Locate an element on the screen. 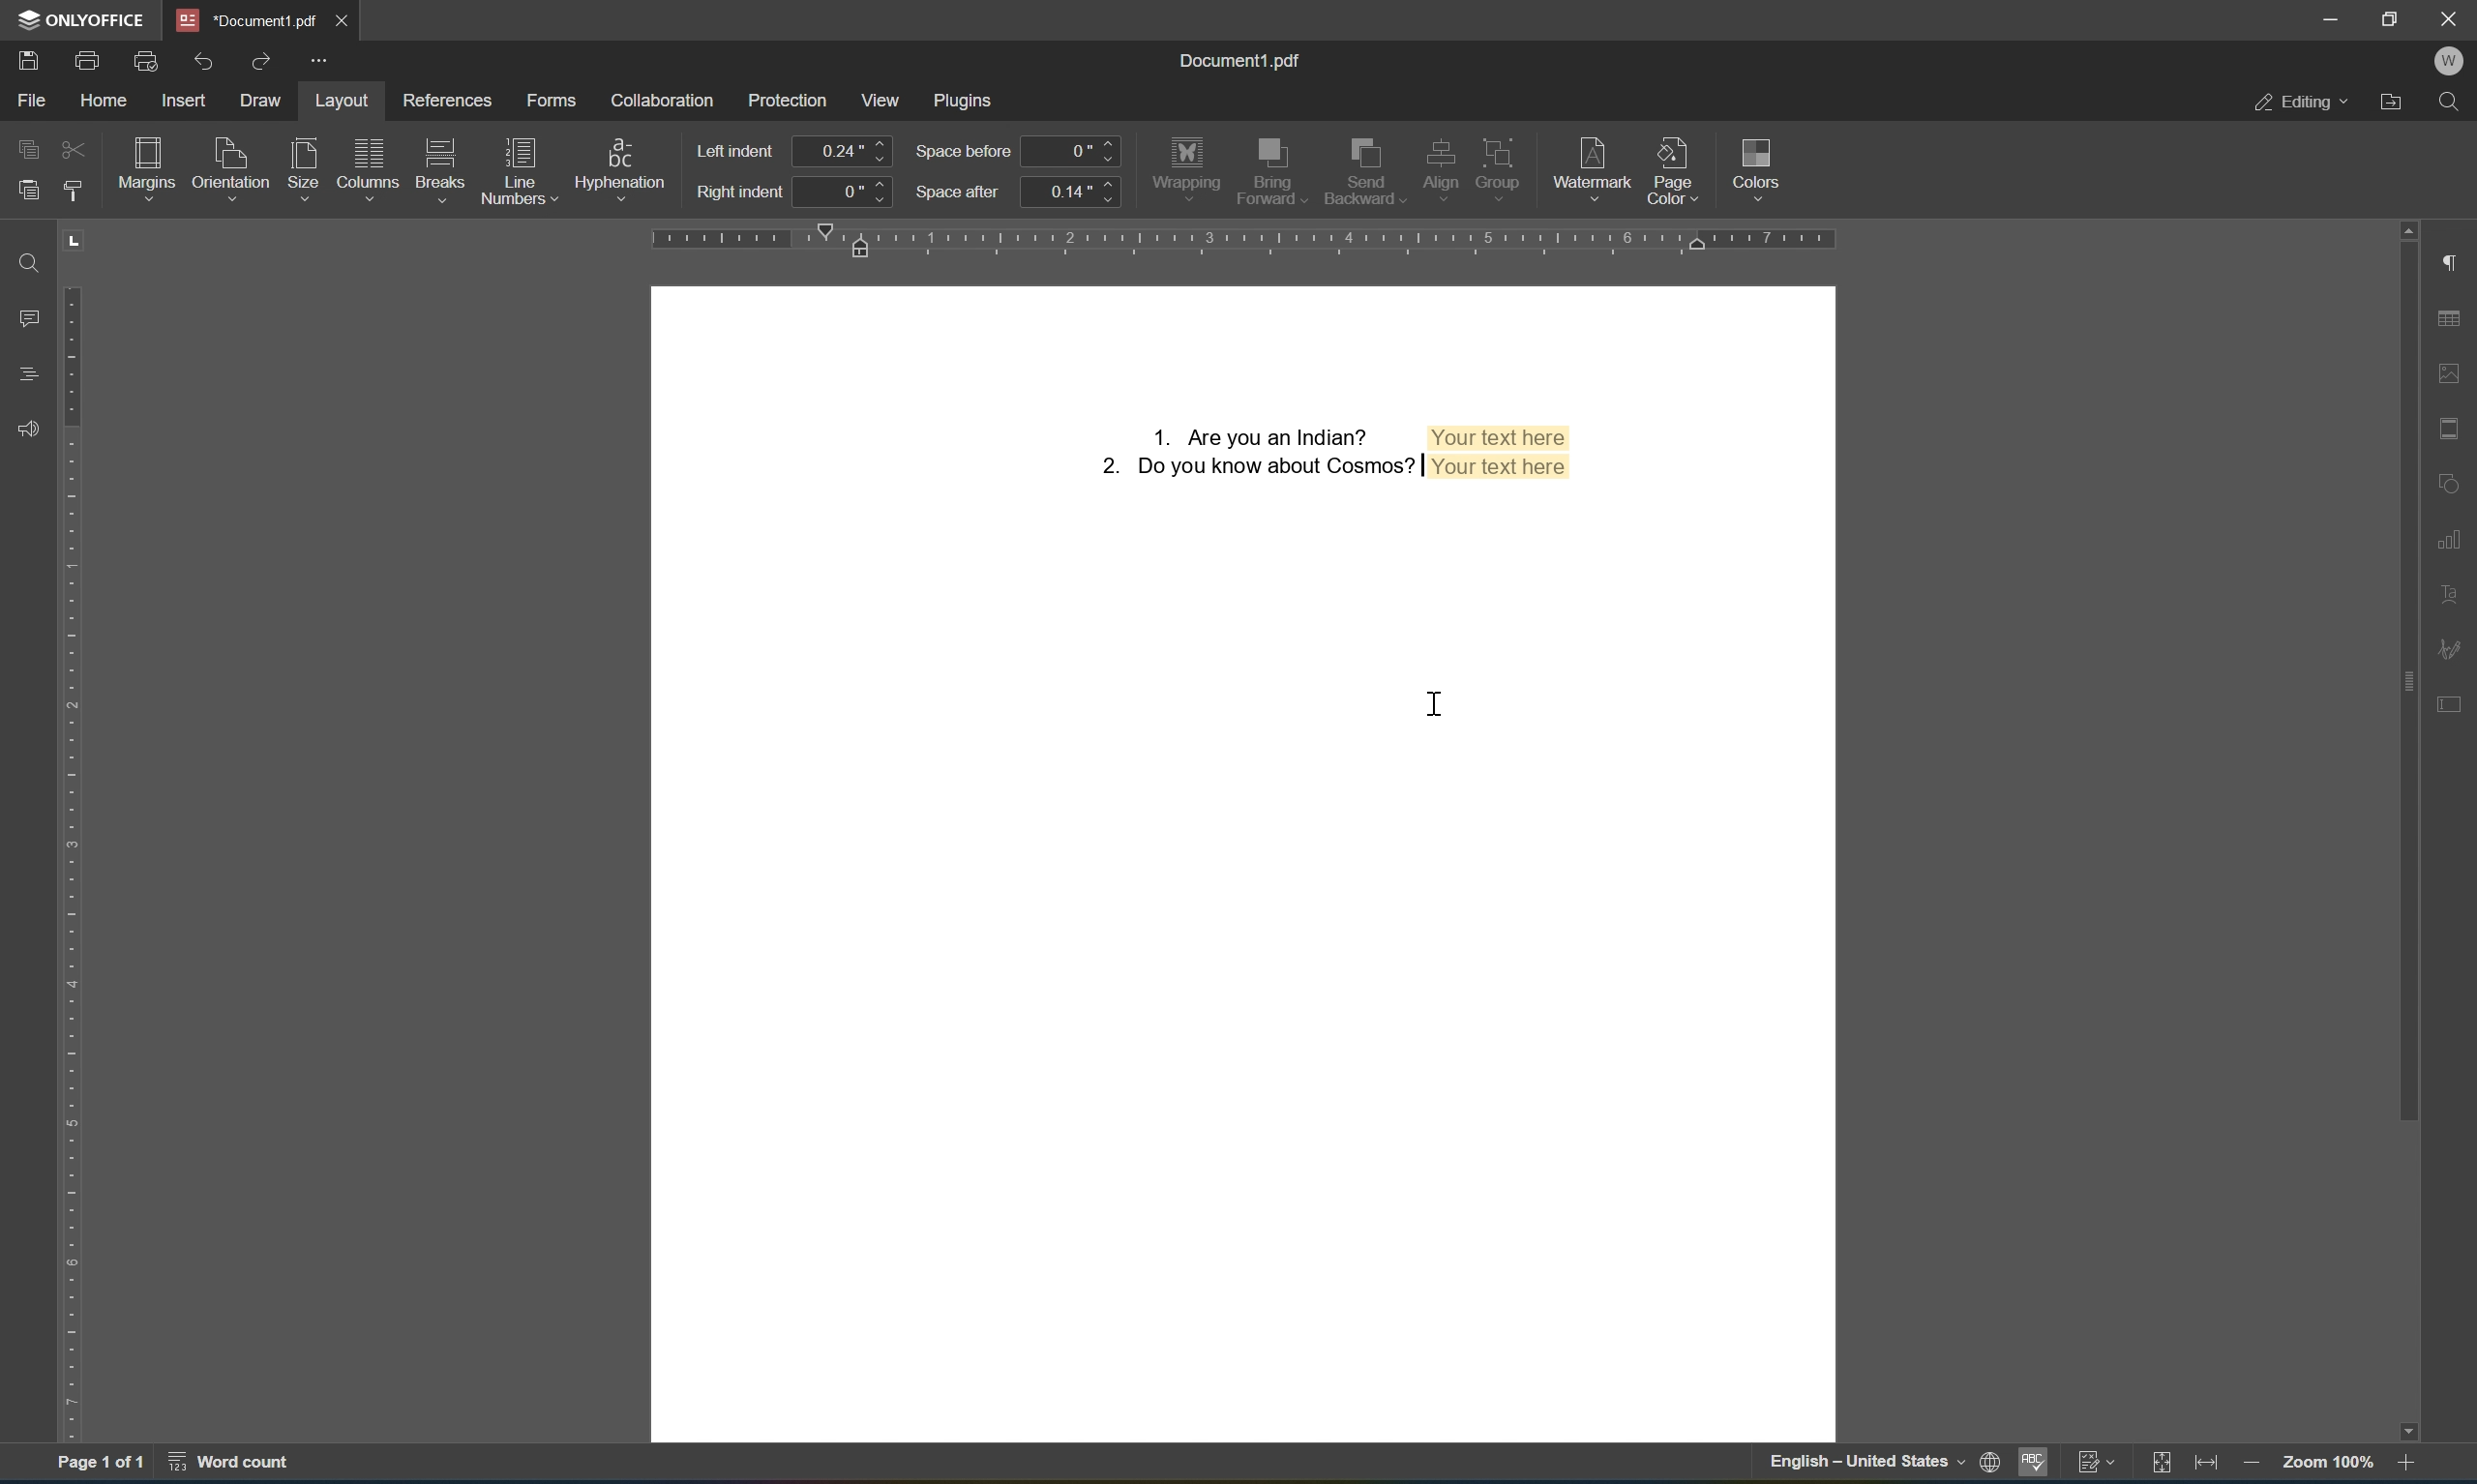 This screenshot has height=1484, width=2477. refernces is located at coordinates (456, 100).